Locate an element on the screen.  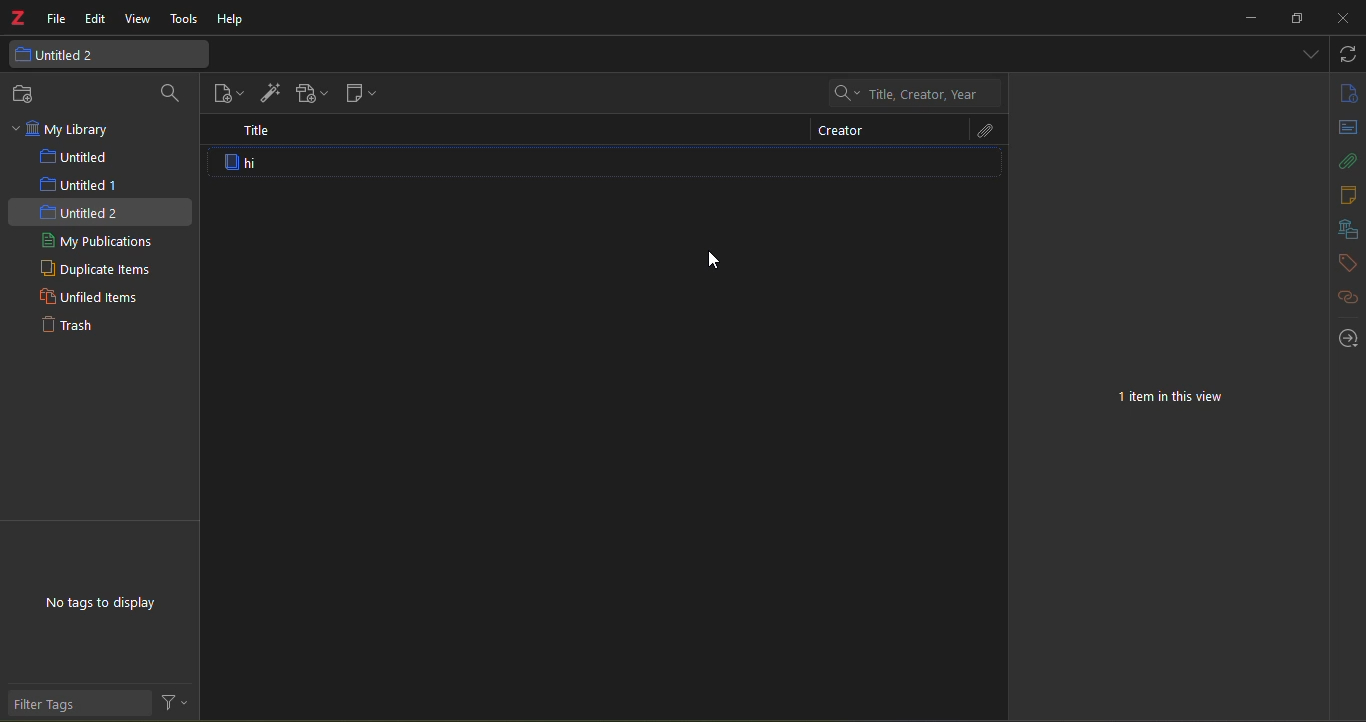
new note is located at coordinates (361, 93).